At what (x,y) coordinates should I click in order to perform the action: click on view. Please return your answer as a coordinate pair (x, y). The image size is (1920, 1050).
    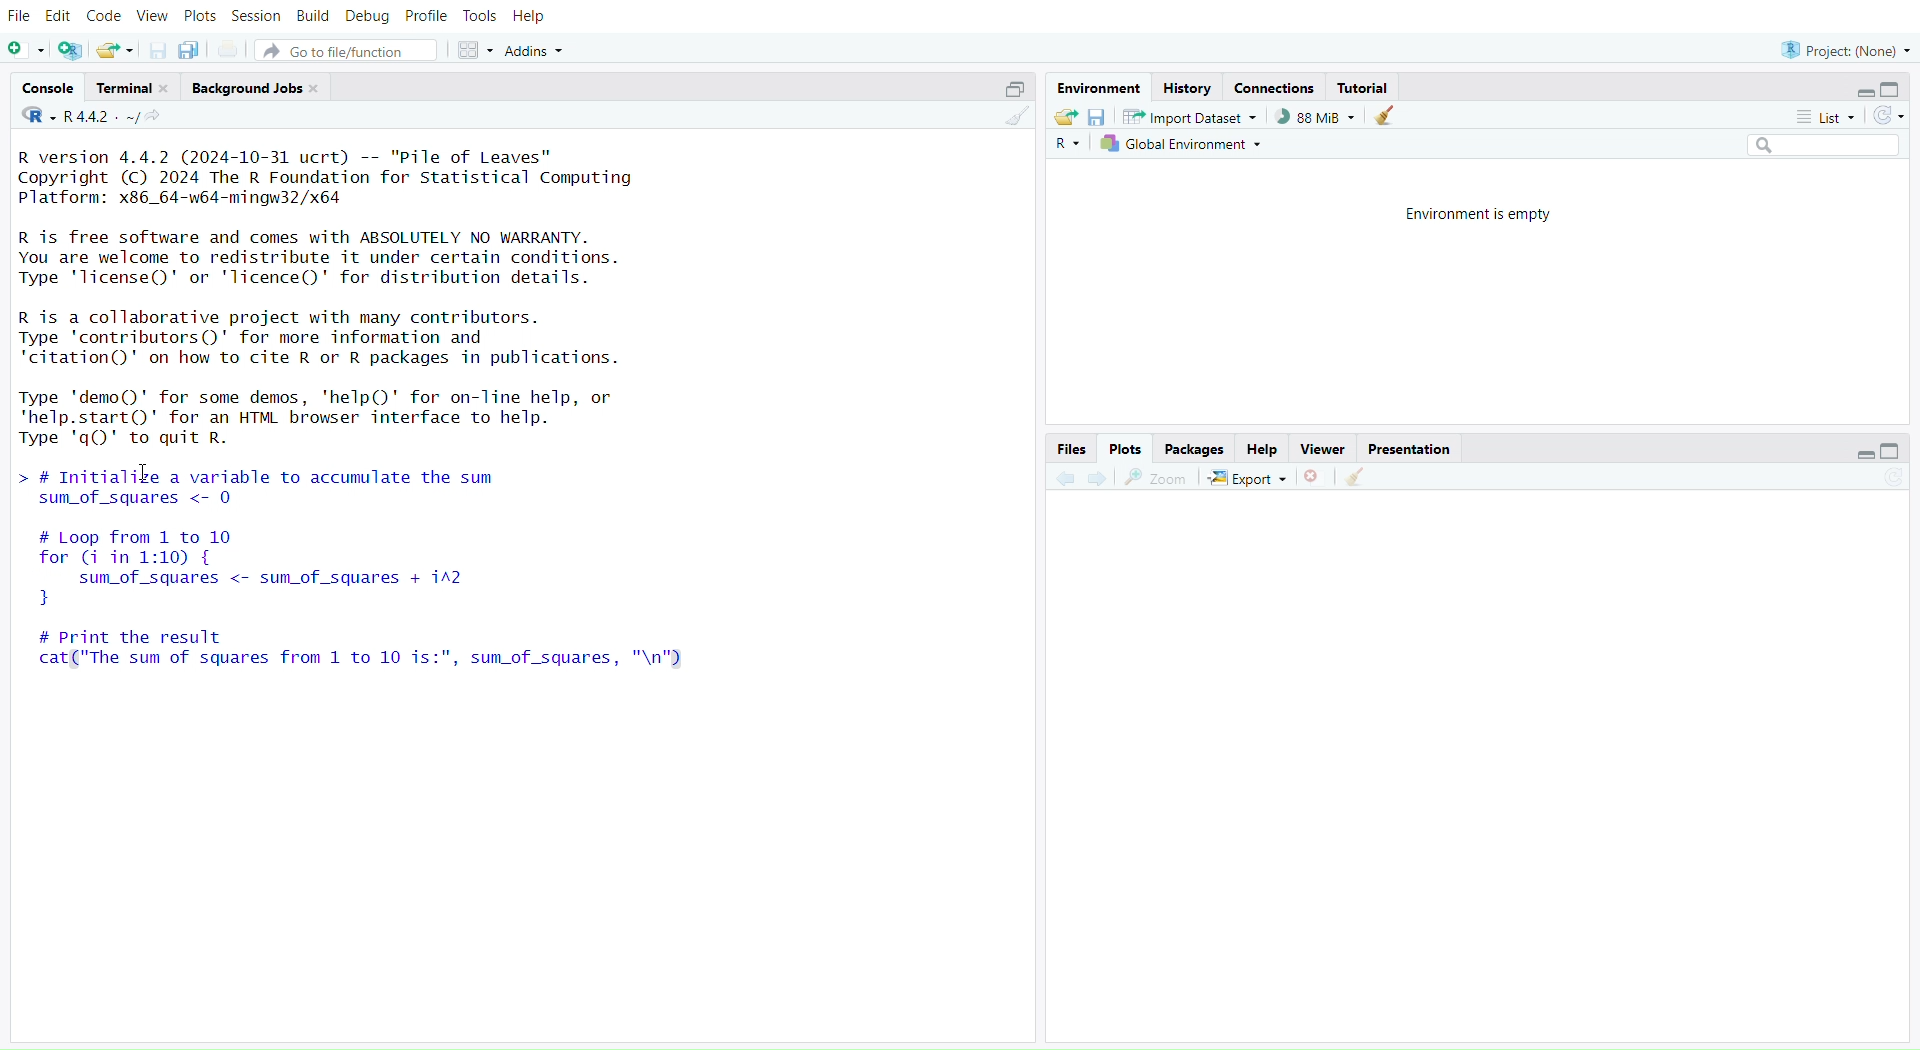
    Looking at the image, I should click on (151, 15).